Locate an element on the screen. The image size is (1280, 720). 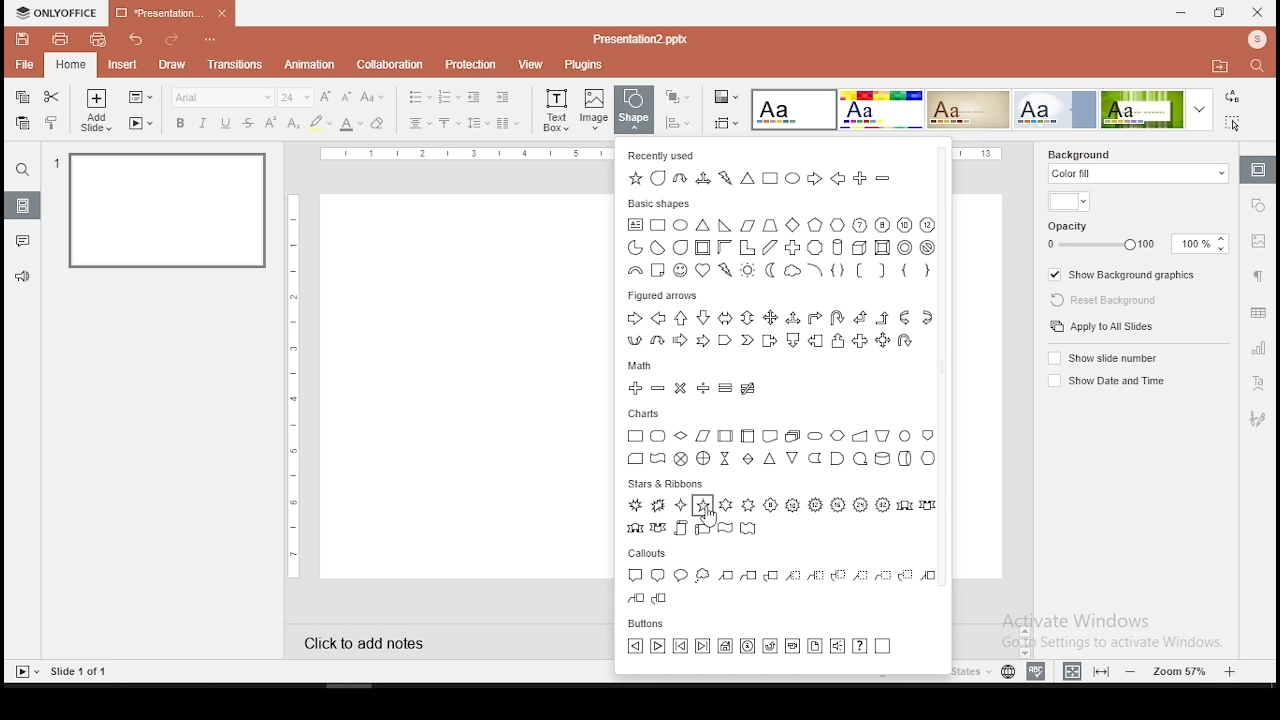
superscript is located at coordinates (269, 121).